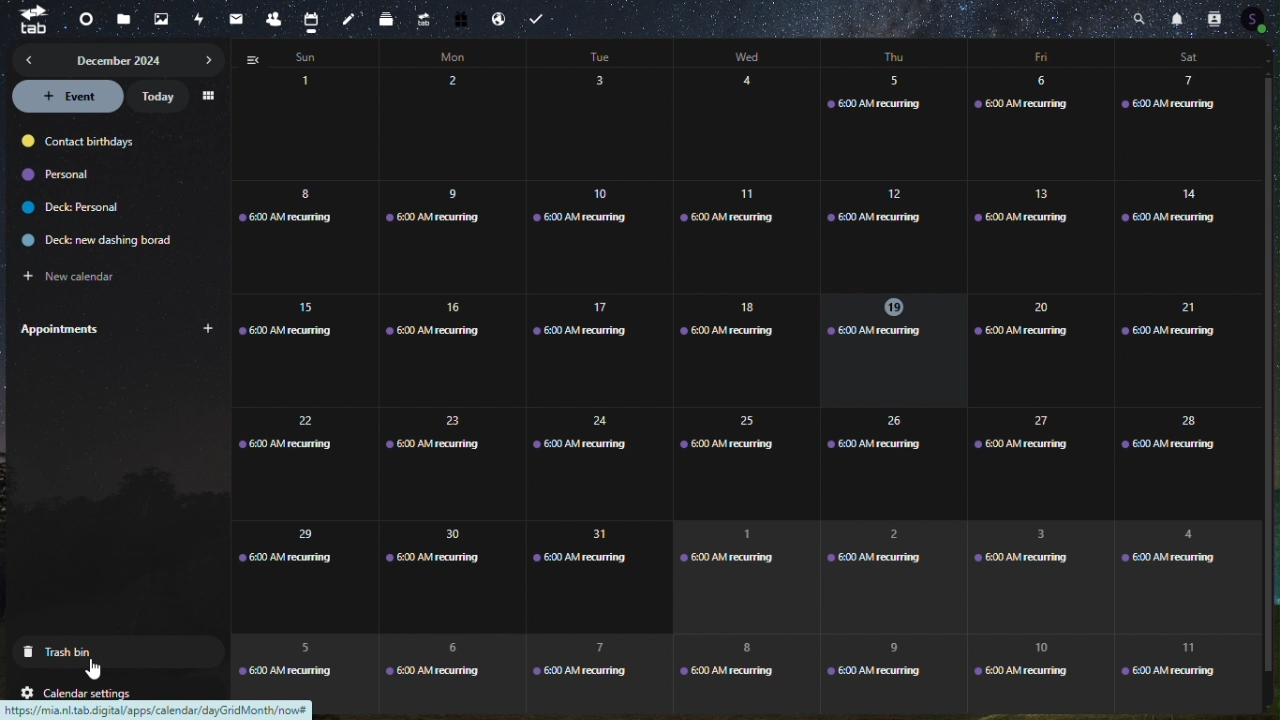 The width and height of the screenshot is (1280, 720). What do you see at coordinates (1178, 565) in the screenshot?
I see `4` at bounding box center [1178, 565].